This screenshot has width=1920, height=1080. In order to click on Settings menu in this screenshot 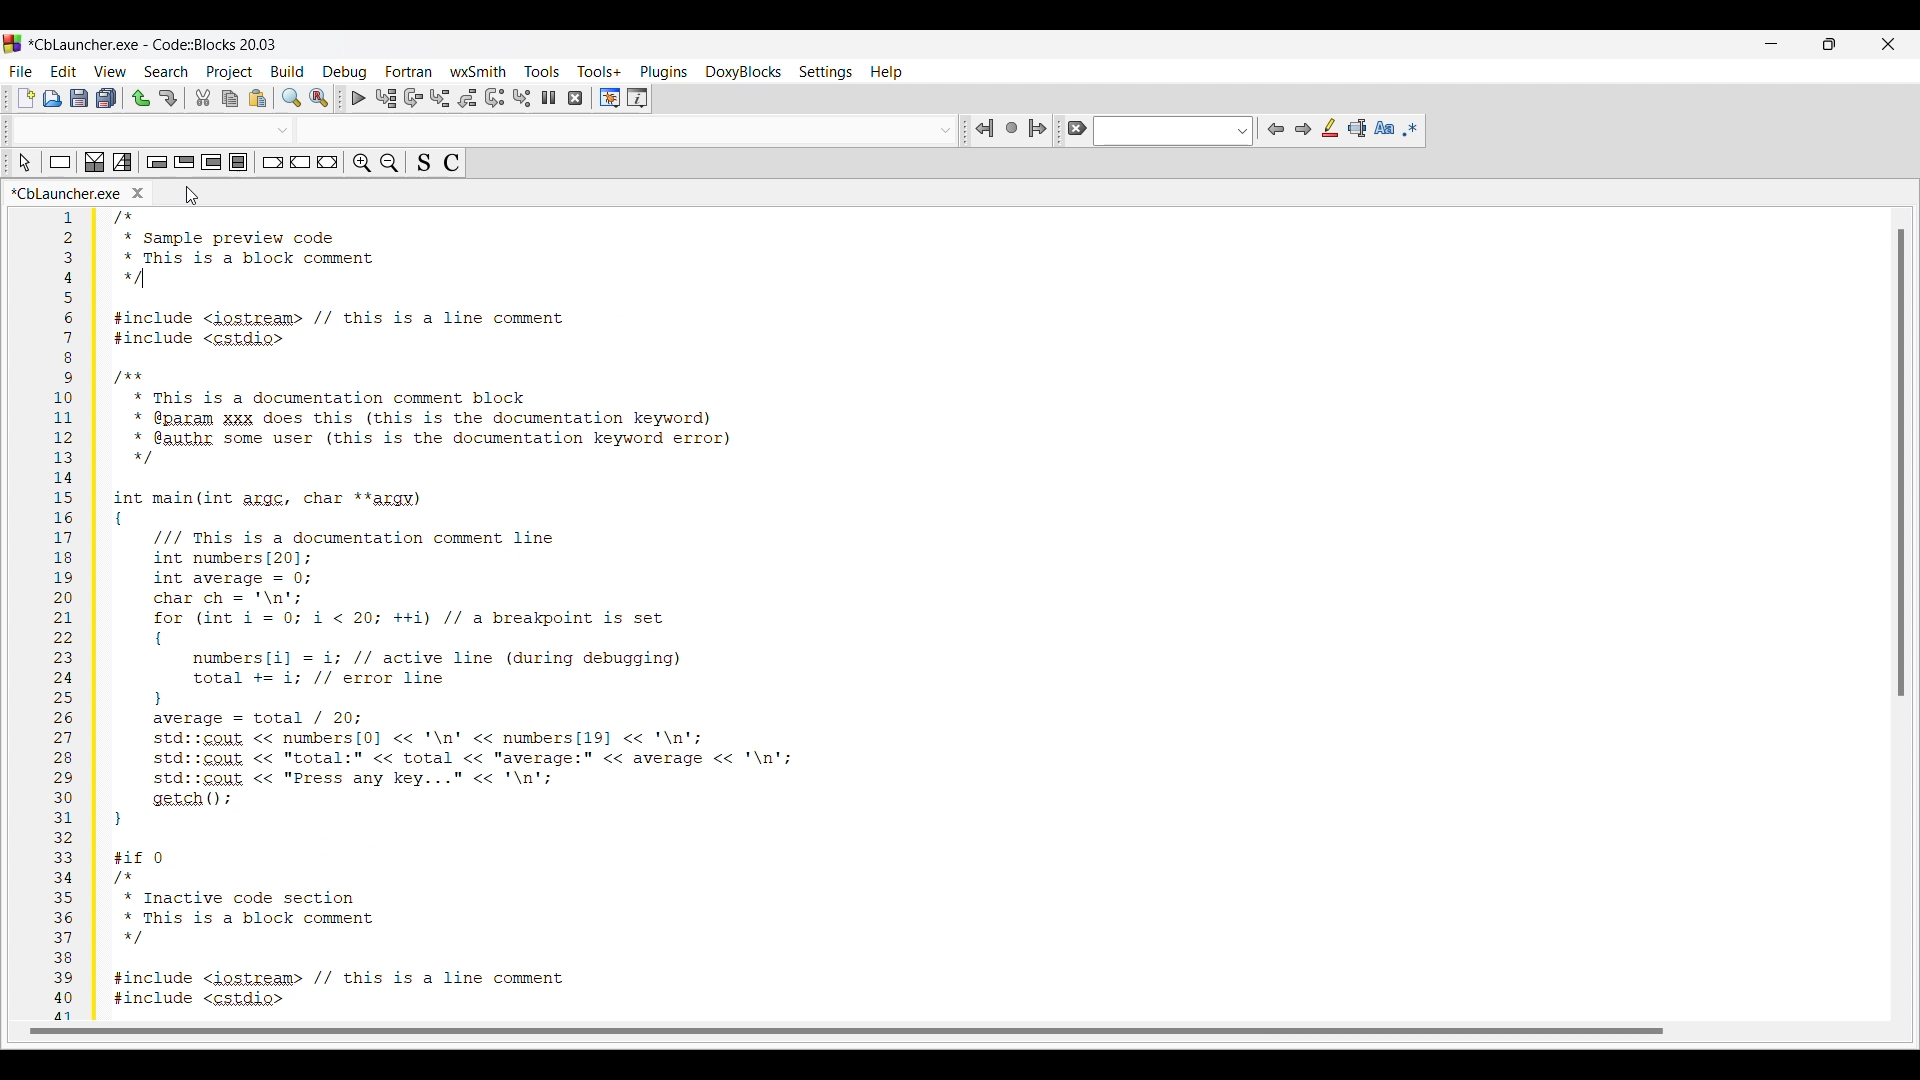, I will do `click(826, 72)`.